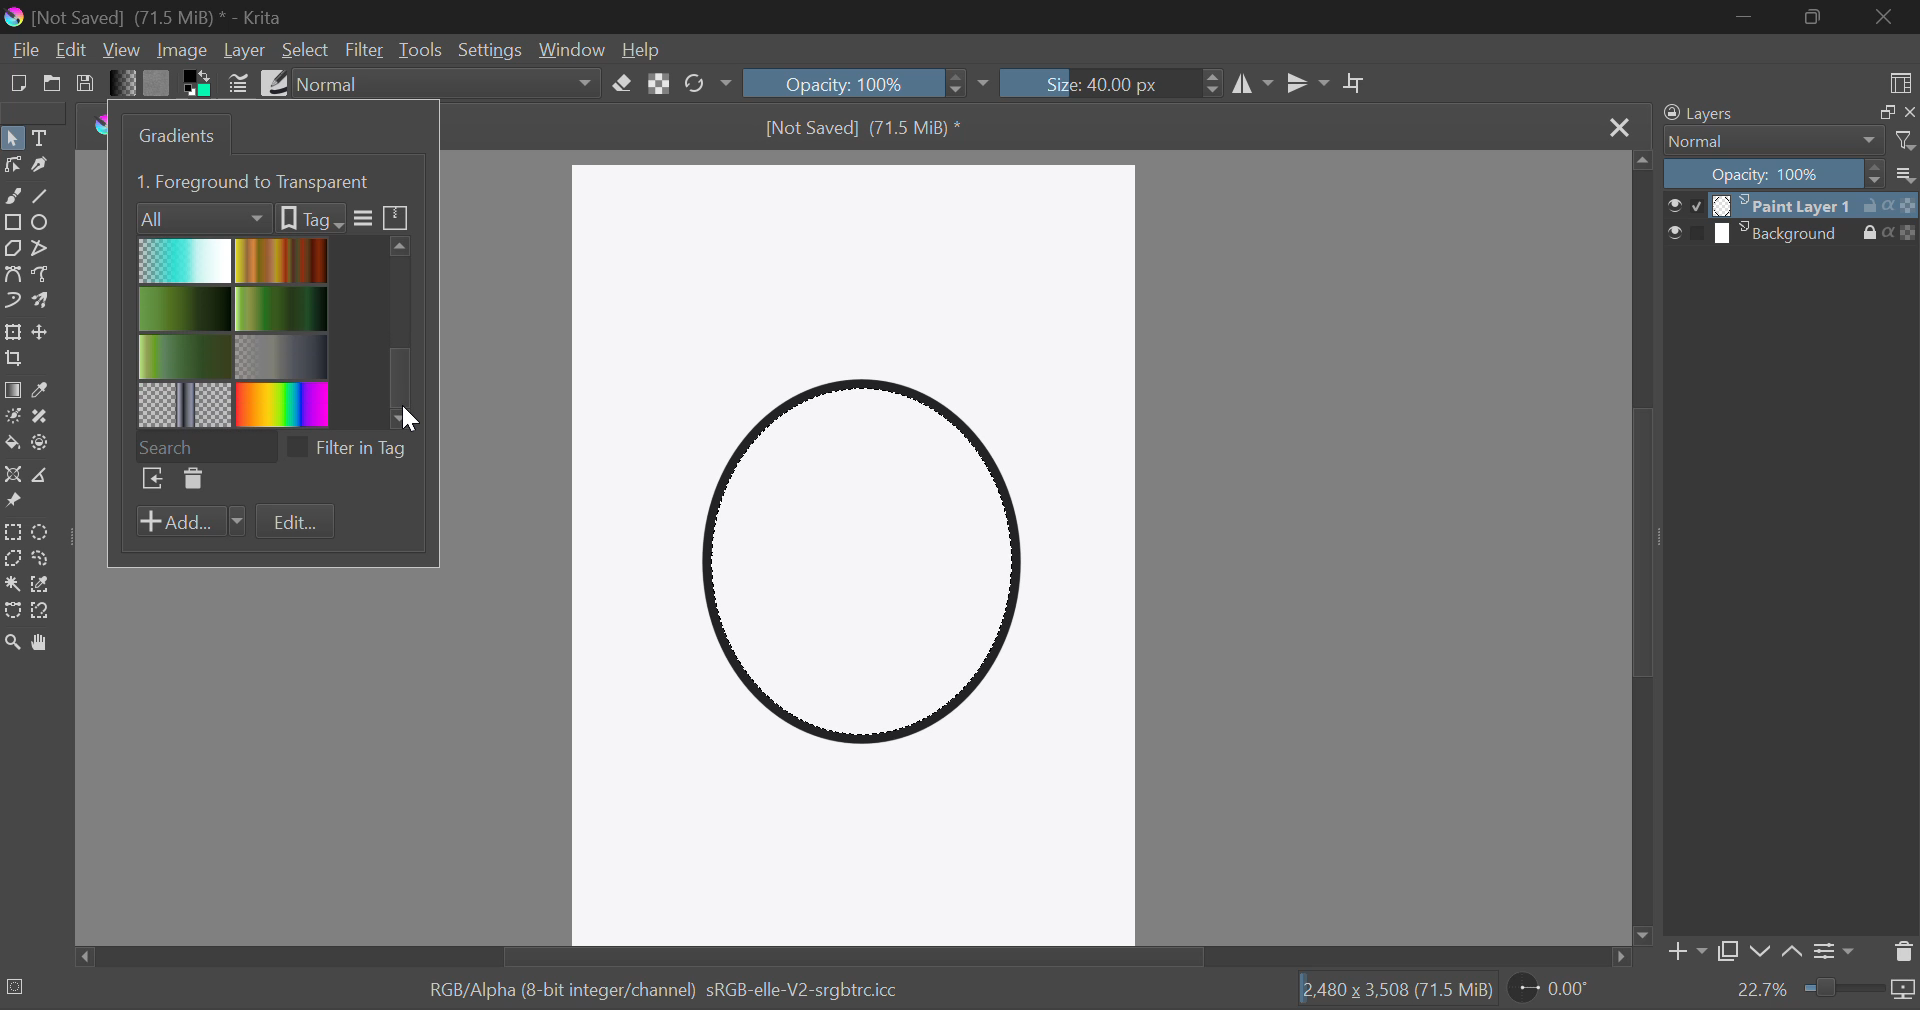  I want to click on Minimize, so click(1816, 18).